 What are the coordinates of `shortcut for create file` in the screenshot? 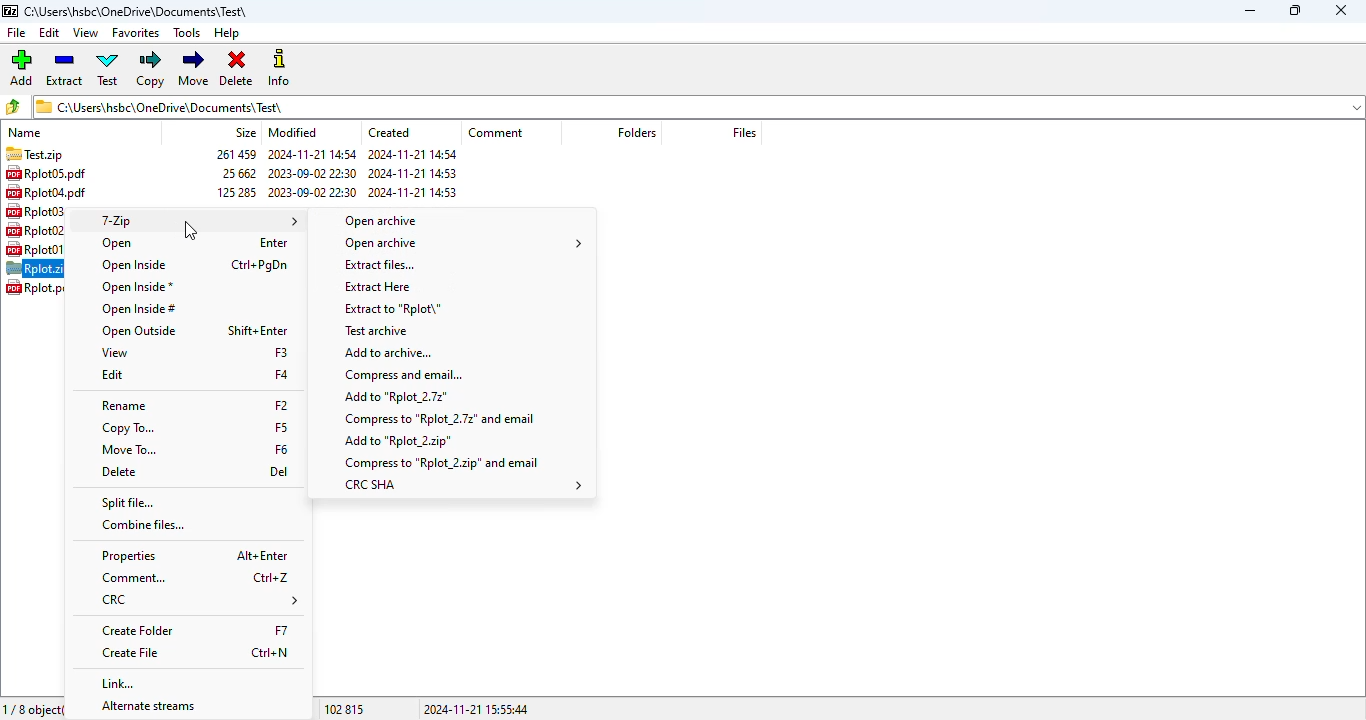 It's located at (272, 652).